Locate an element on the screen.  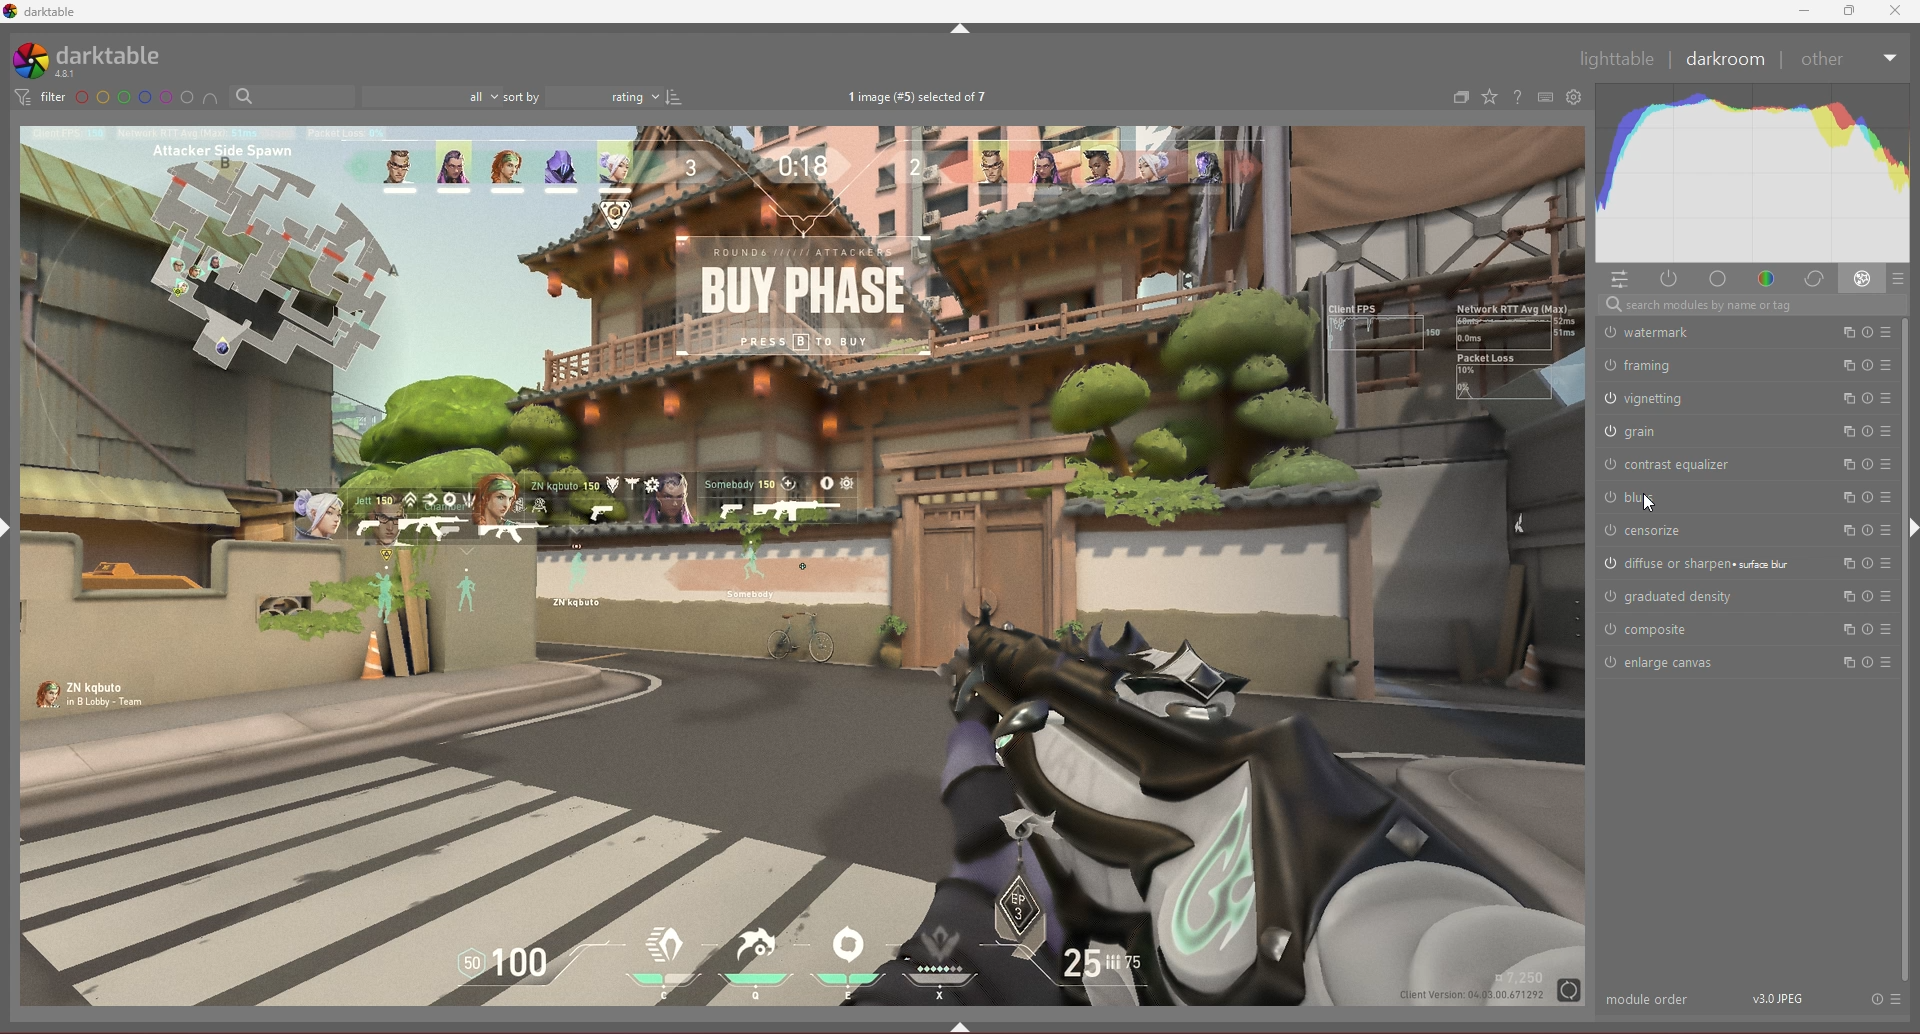
photo is located at coordinates (802, 565).